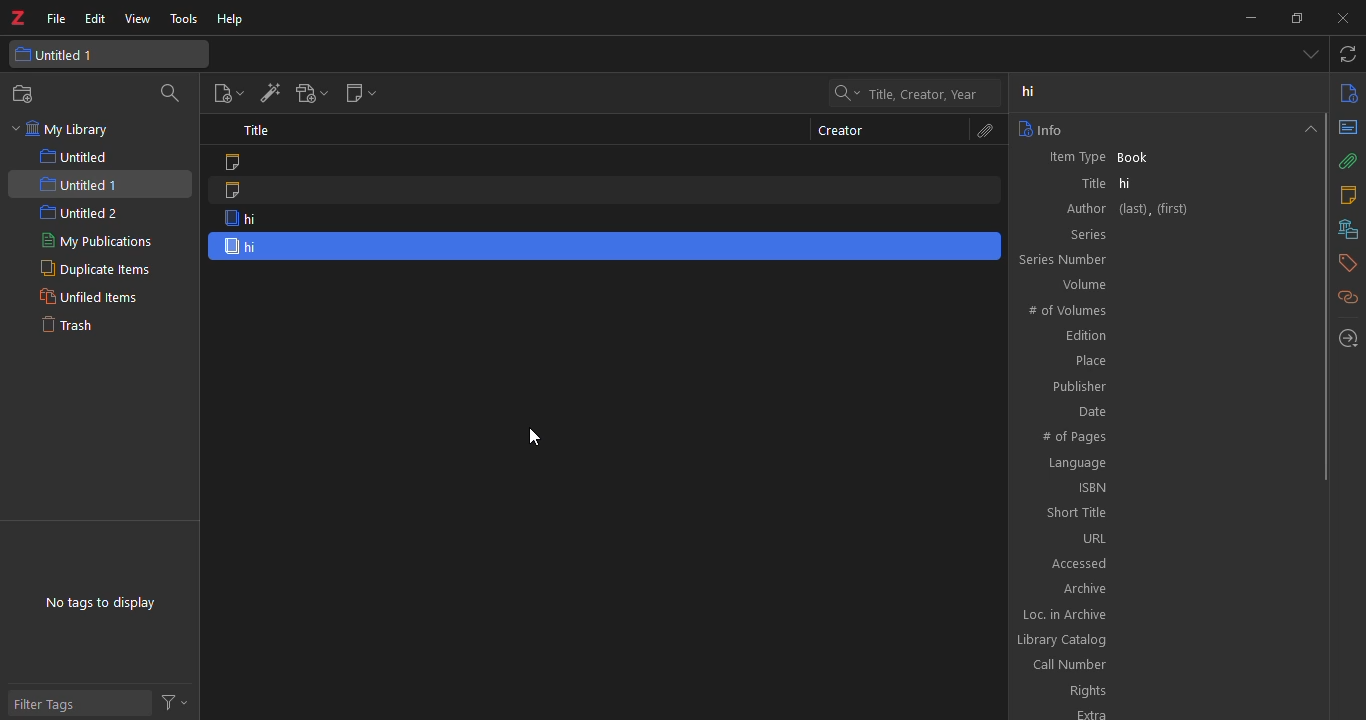 The height and width of the screenshot is (720, 1366). What do you see at coordinates (1345, 16) in the screenshot?
I see `close` at bounding box center [1345, 16].